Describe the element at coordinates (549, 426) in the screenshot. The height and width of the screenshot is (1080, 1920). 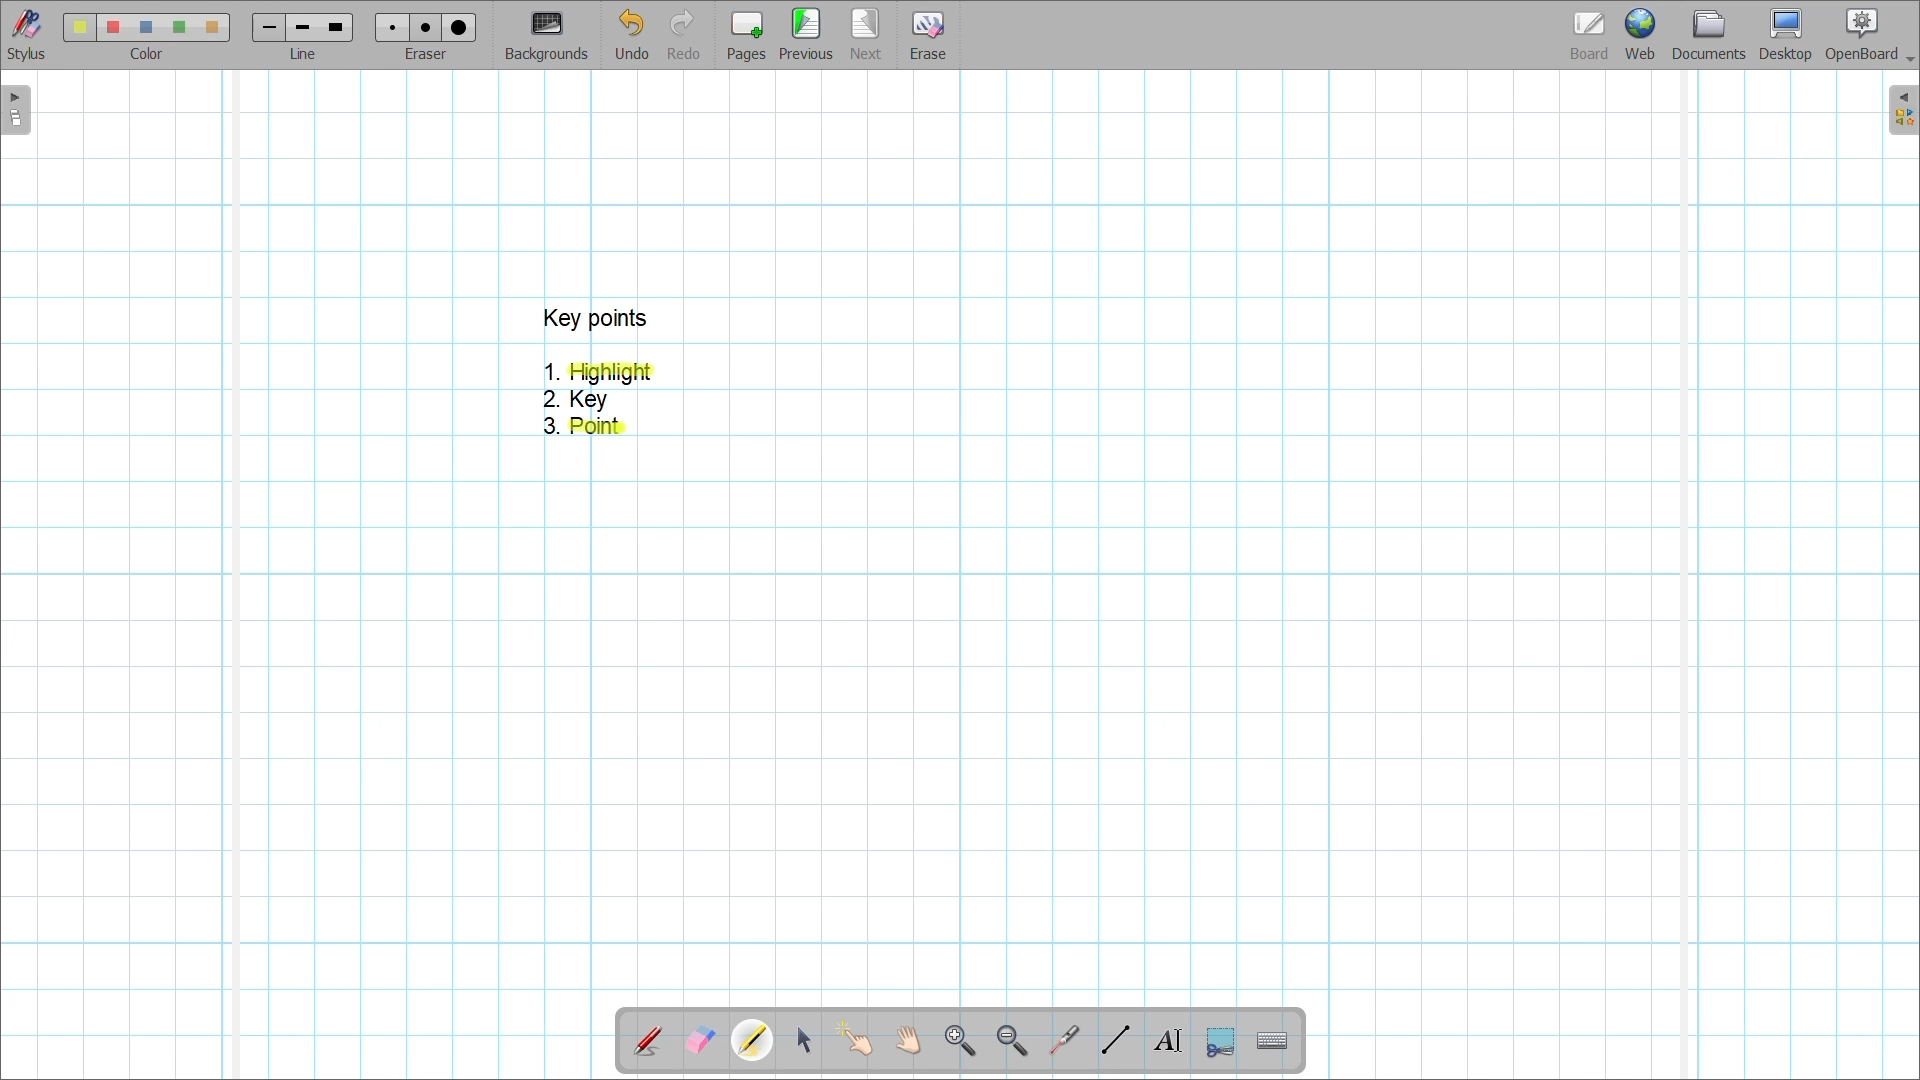
I see `3.` at that location.